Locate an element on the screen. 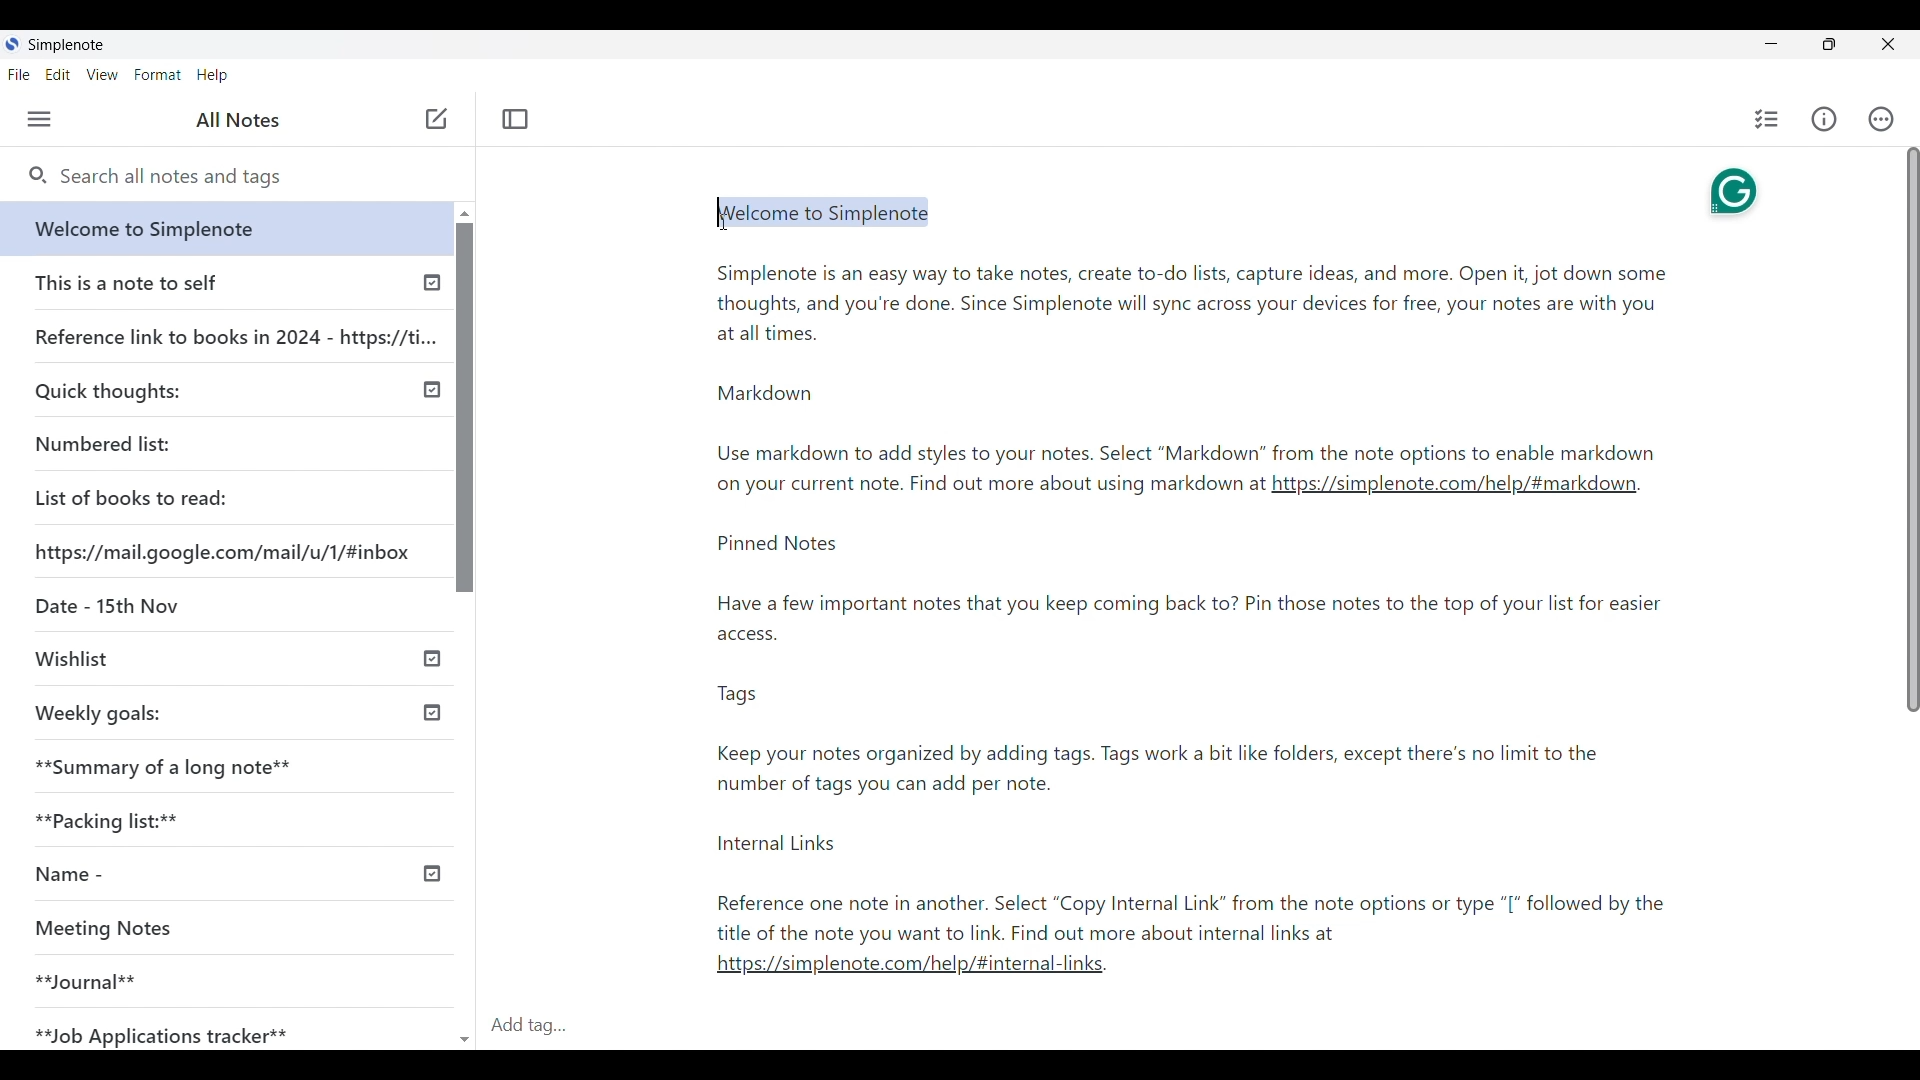  Date is located at coordinates (105, 602).